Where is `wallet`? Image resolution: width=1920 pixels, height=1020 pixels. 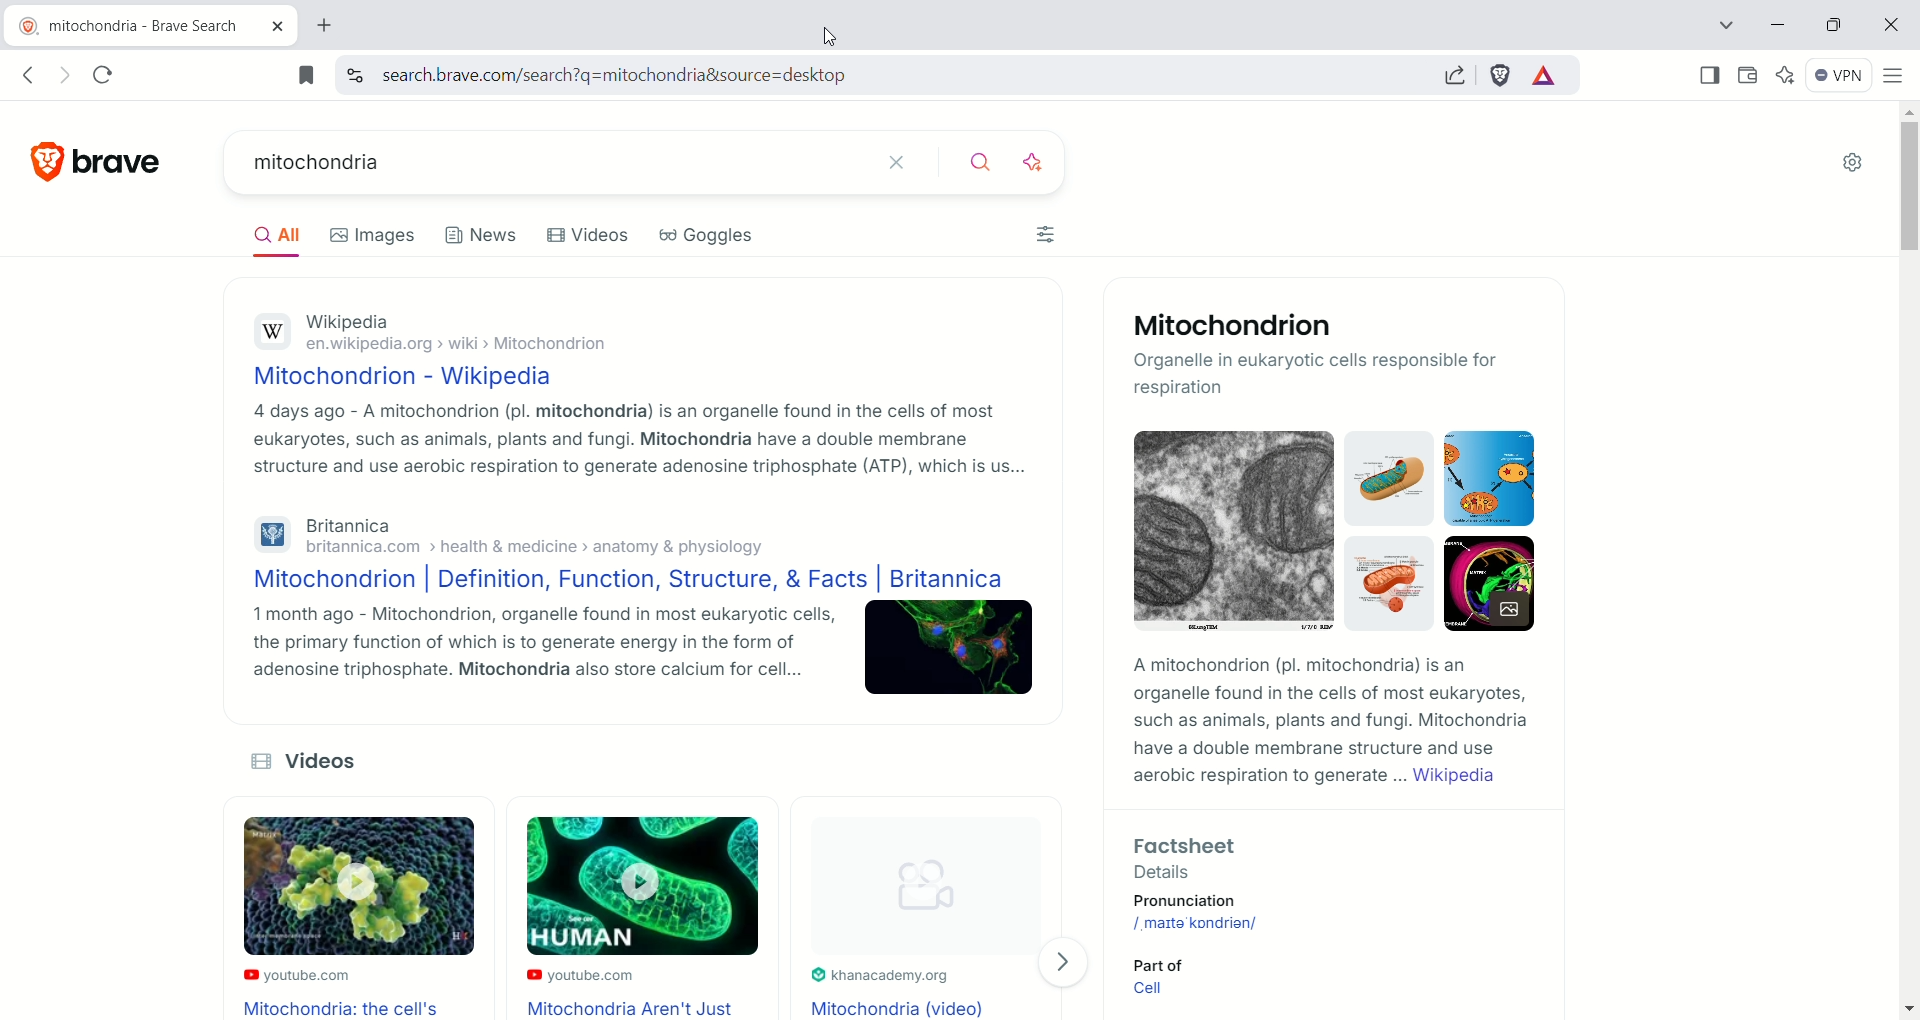 wallet is located at coordinates (1748, 76).